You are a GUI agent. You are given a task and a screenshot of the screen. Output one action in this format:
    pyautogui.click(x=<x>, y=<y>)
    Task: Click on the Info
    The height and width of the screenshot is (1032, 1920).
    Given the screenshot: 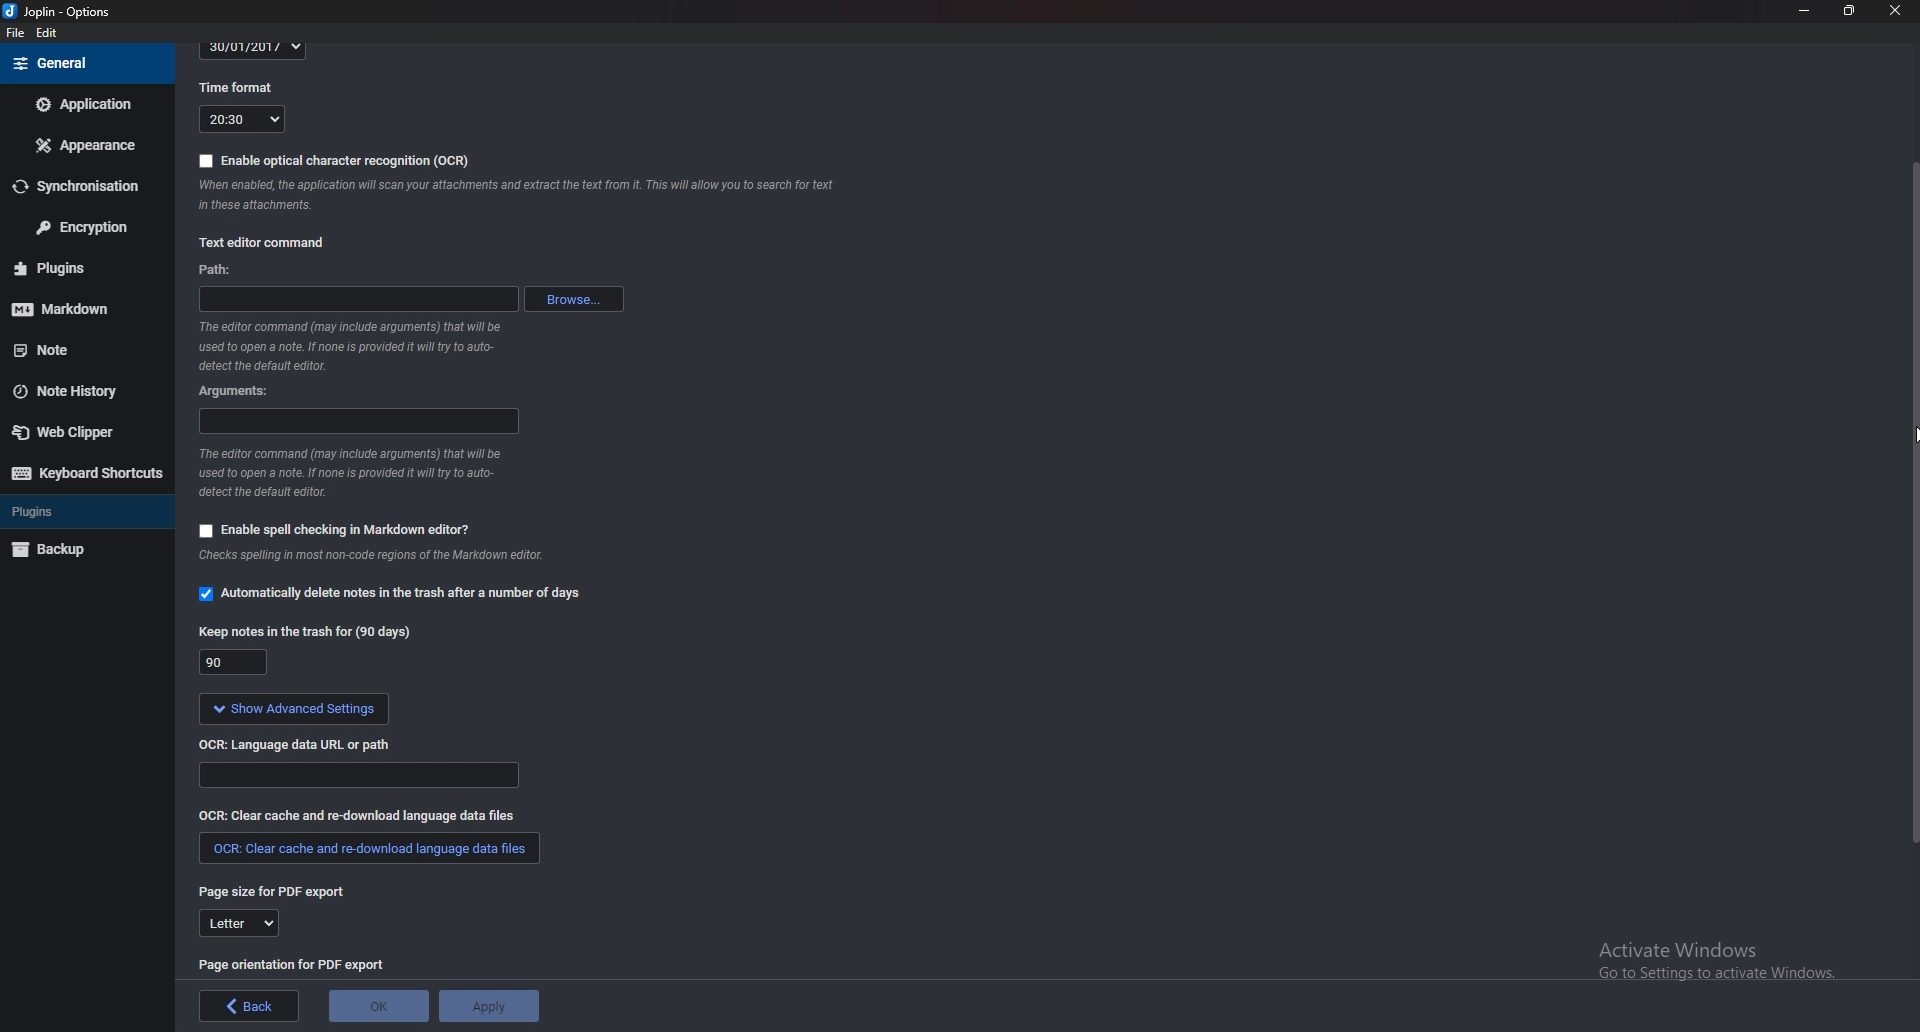 What is the action you would take?
    pyautogui.click(x=359, y=346)
    